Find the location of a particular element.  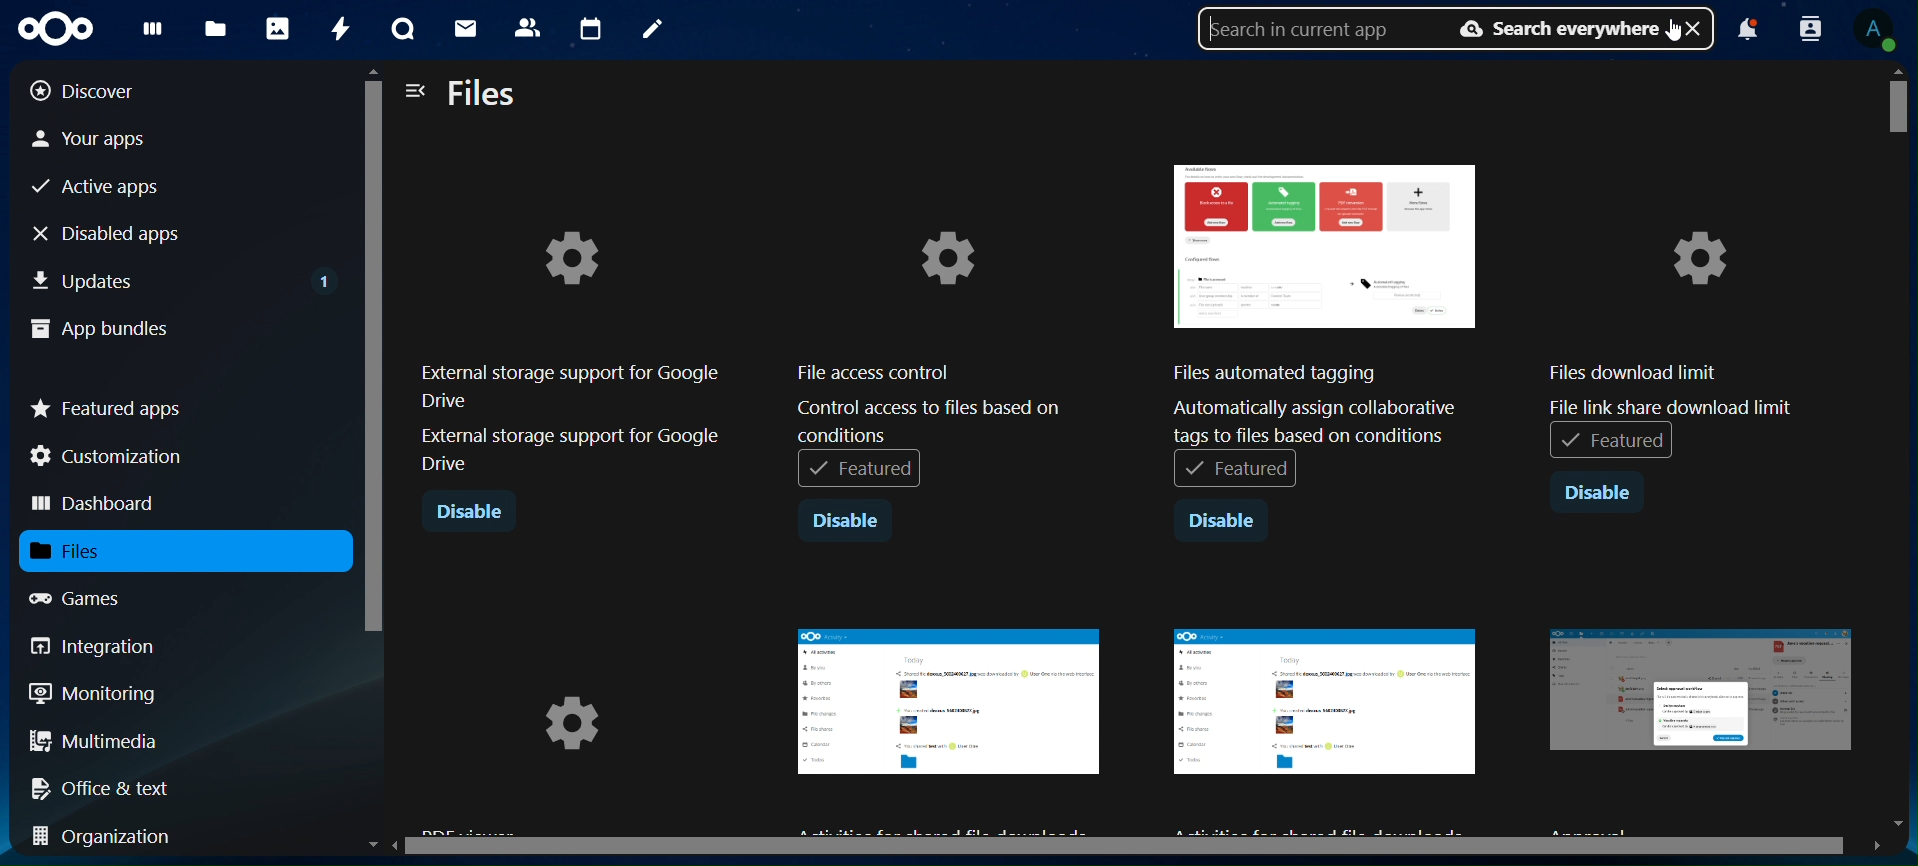

app bundles is located at coordinates (100, 331).